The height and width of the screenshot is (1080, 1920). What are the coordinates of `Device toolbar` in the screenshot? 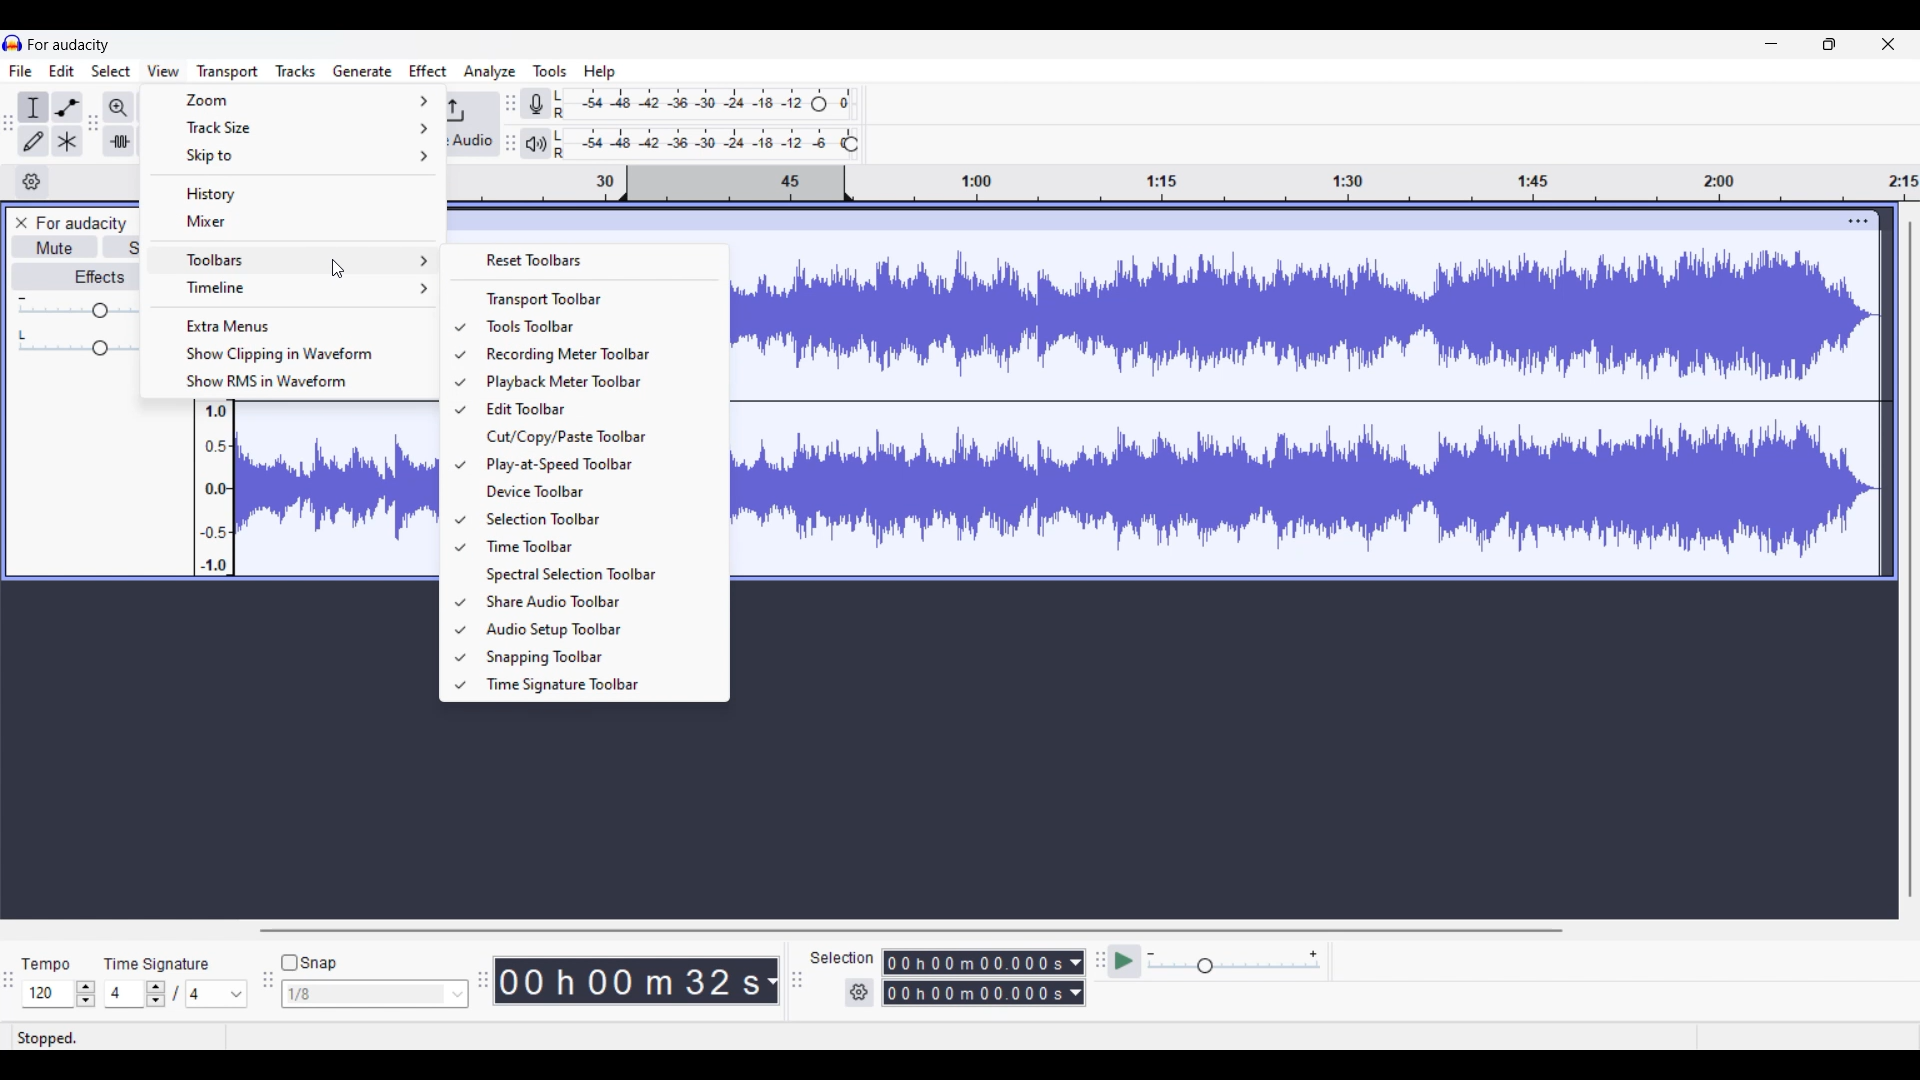 It's located at (595, 492).